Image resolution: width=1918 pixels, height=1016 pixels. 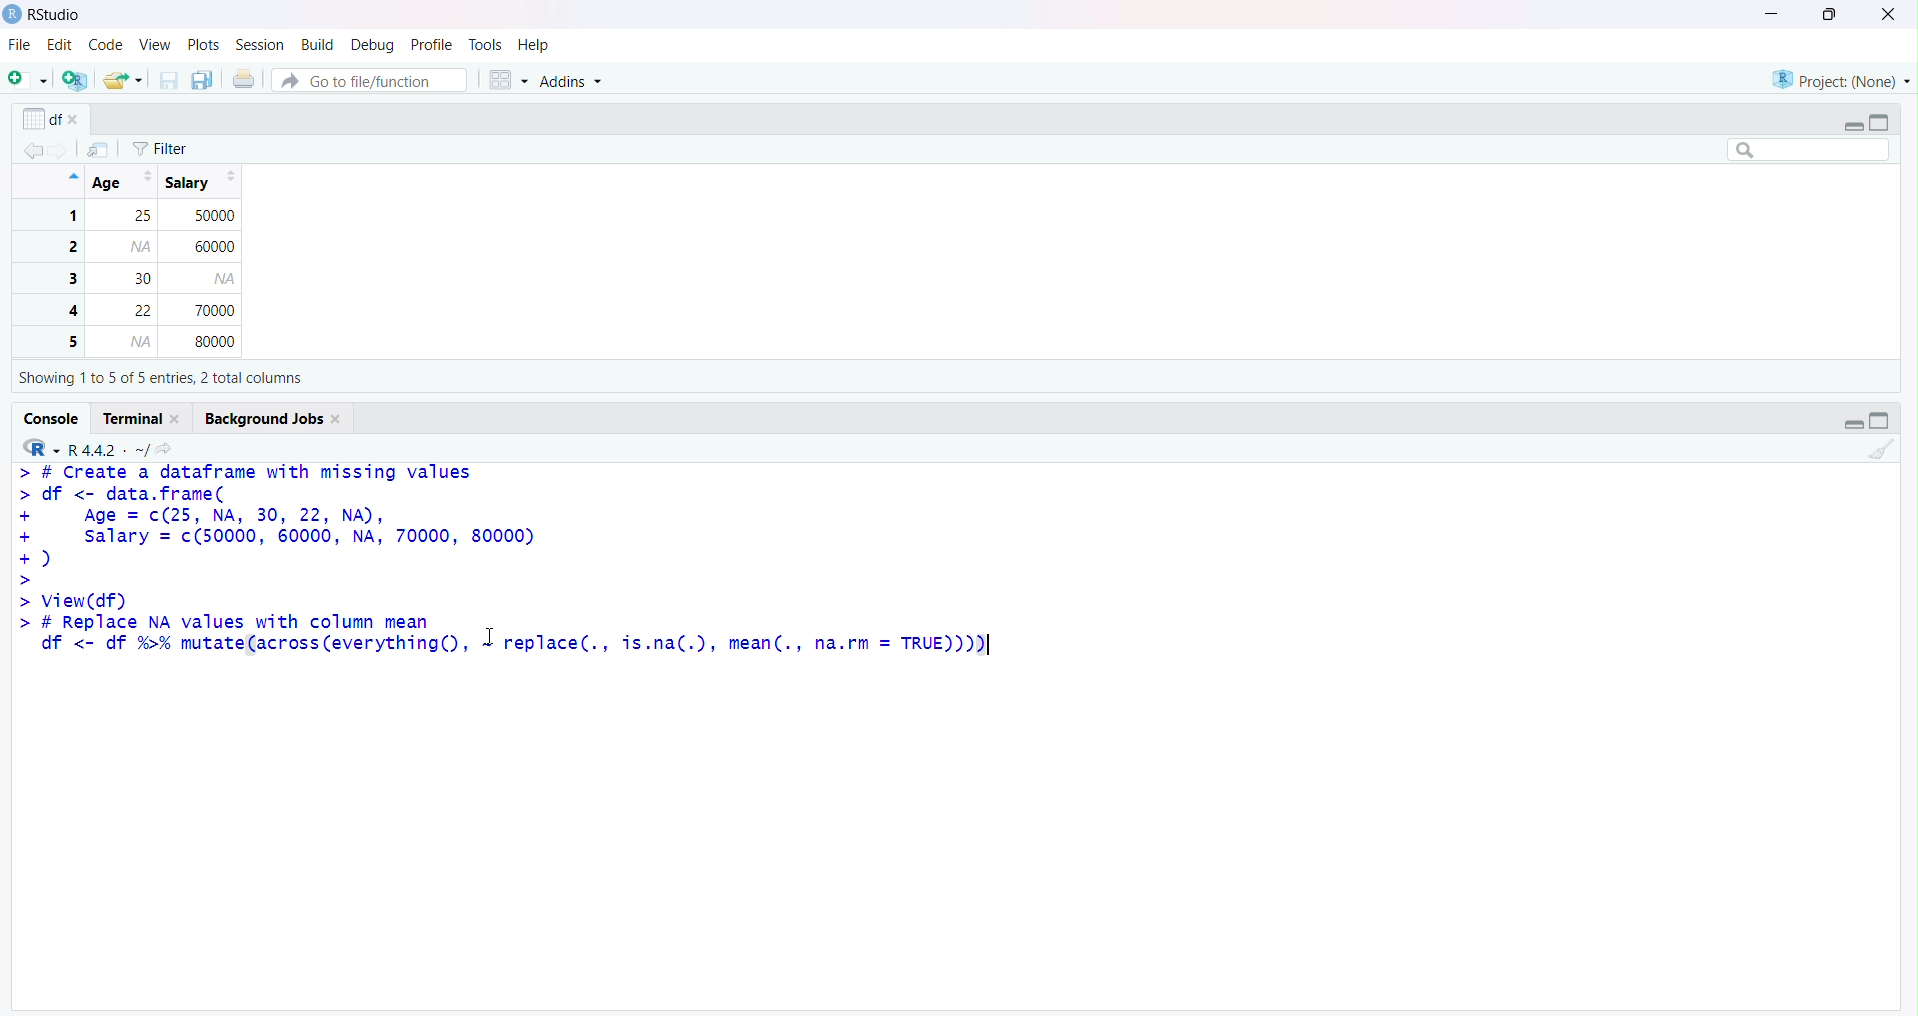 I want to click on Workspace panes, so click(x=504, y=75).